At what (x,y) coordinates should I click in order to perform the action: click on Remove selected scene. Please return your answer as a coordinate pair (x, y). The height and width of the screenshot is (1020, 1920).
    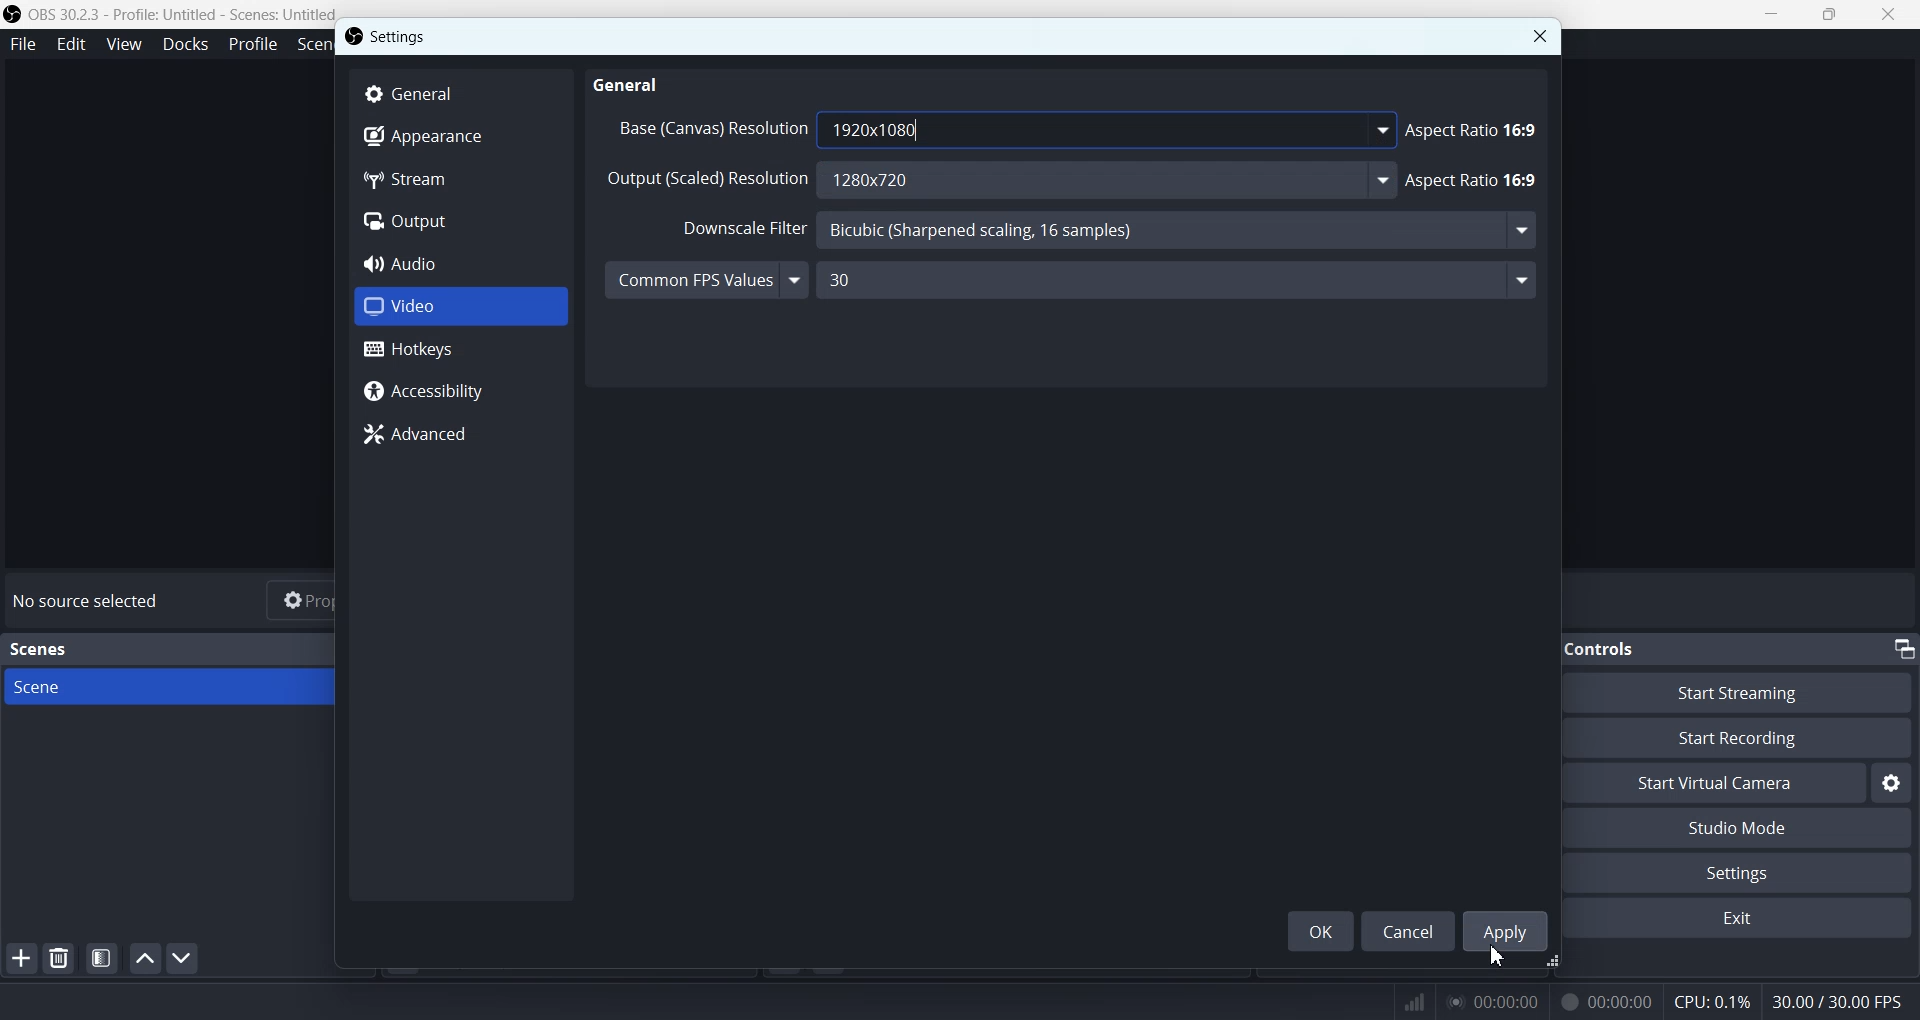
    Looking at the image, I should click on (58, 957).